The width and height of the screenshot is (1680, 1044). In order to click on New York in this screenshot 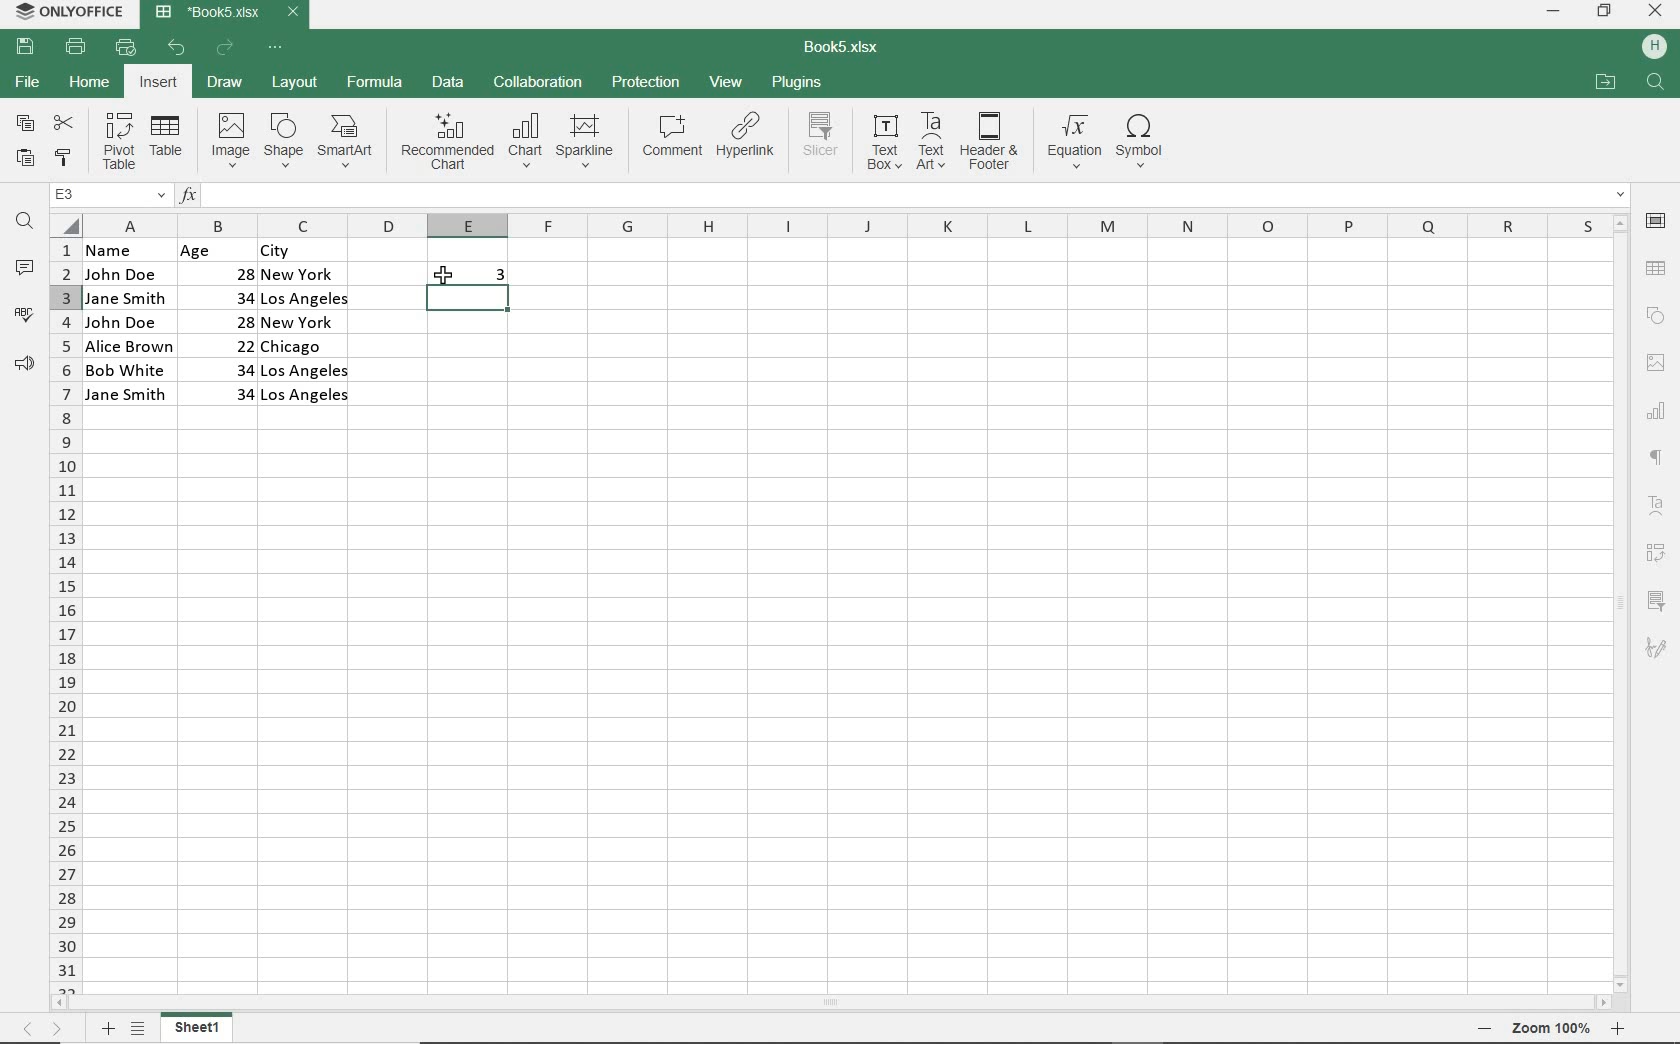, I will do `click(301, 323)`.